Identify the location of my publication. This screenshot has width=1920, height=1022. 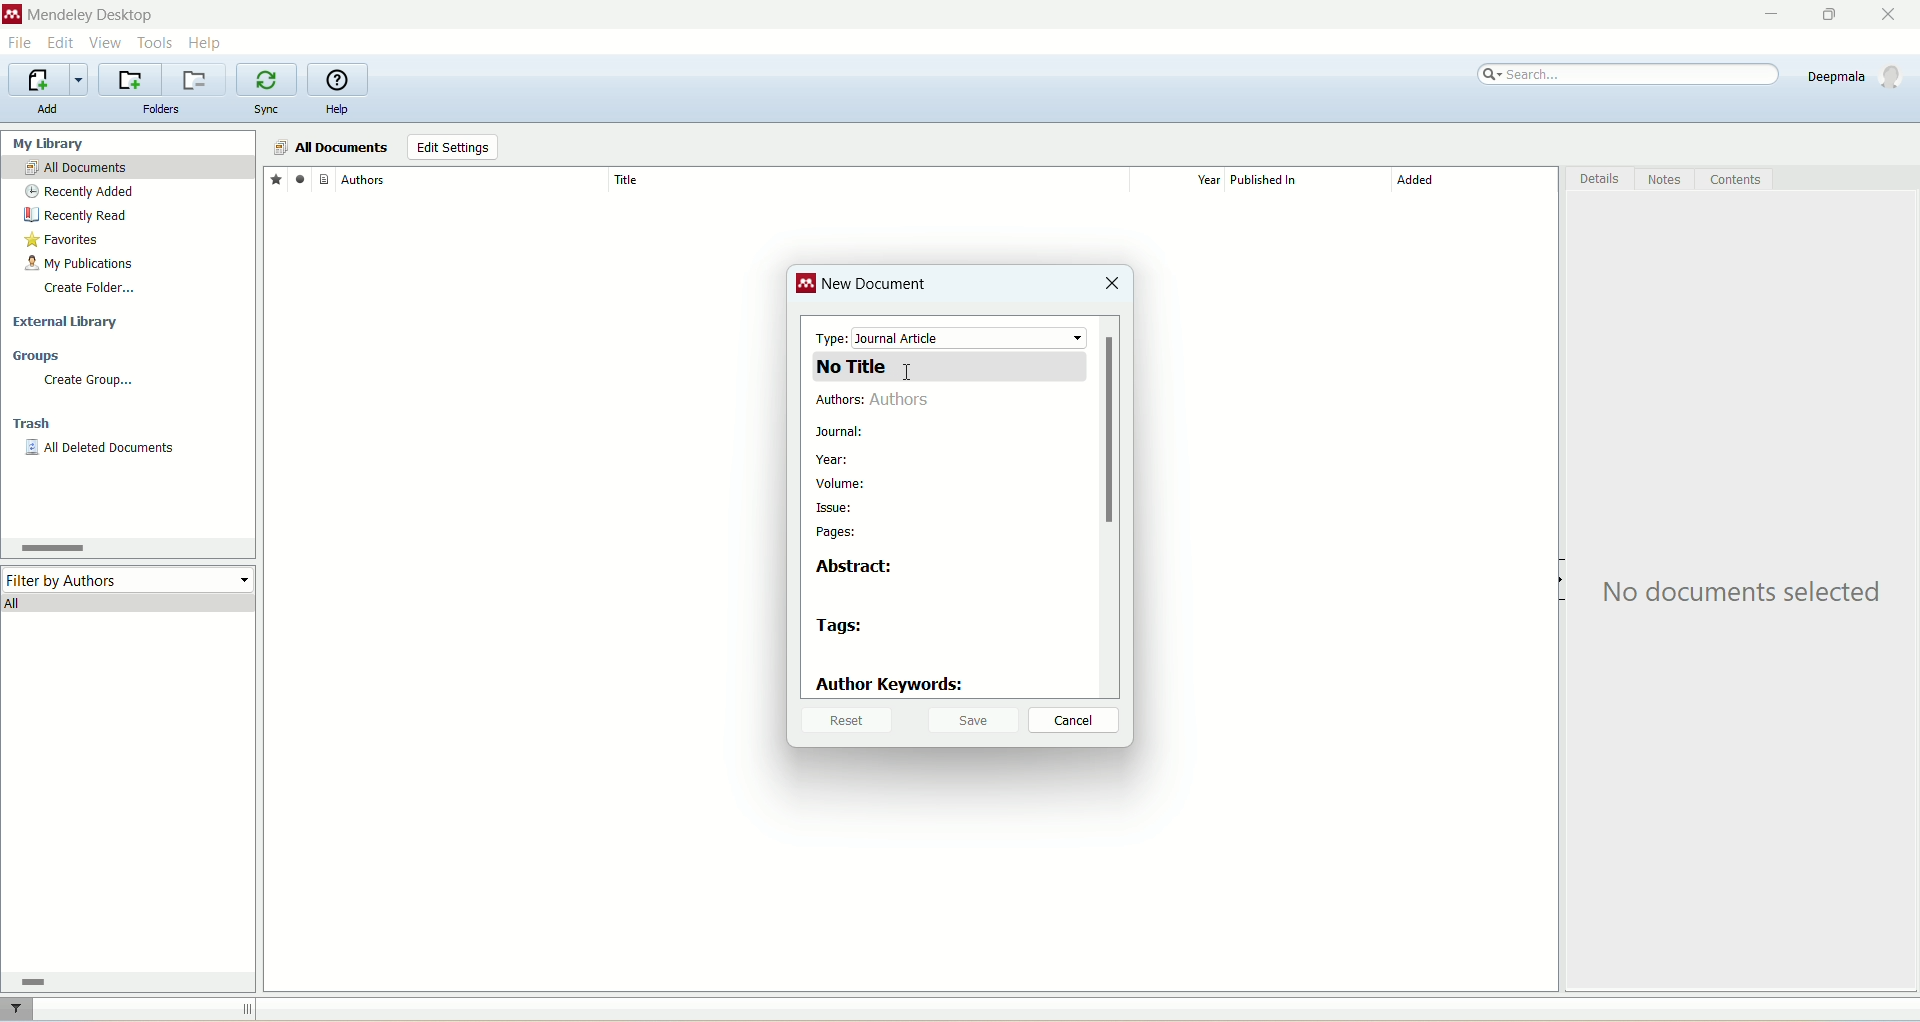
(83, 265).